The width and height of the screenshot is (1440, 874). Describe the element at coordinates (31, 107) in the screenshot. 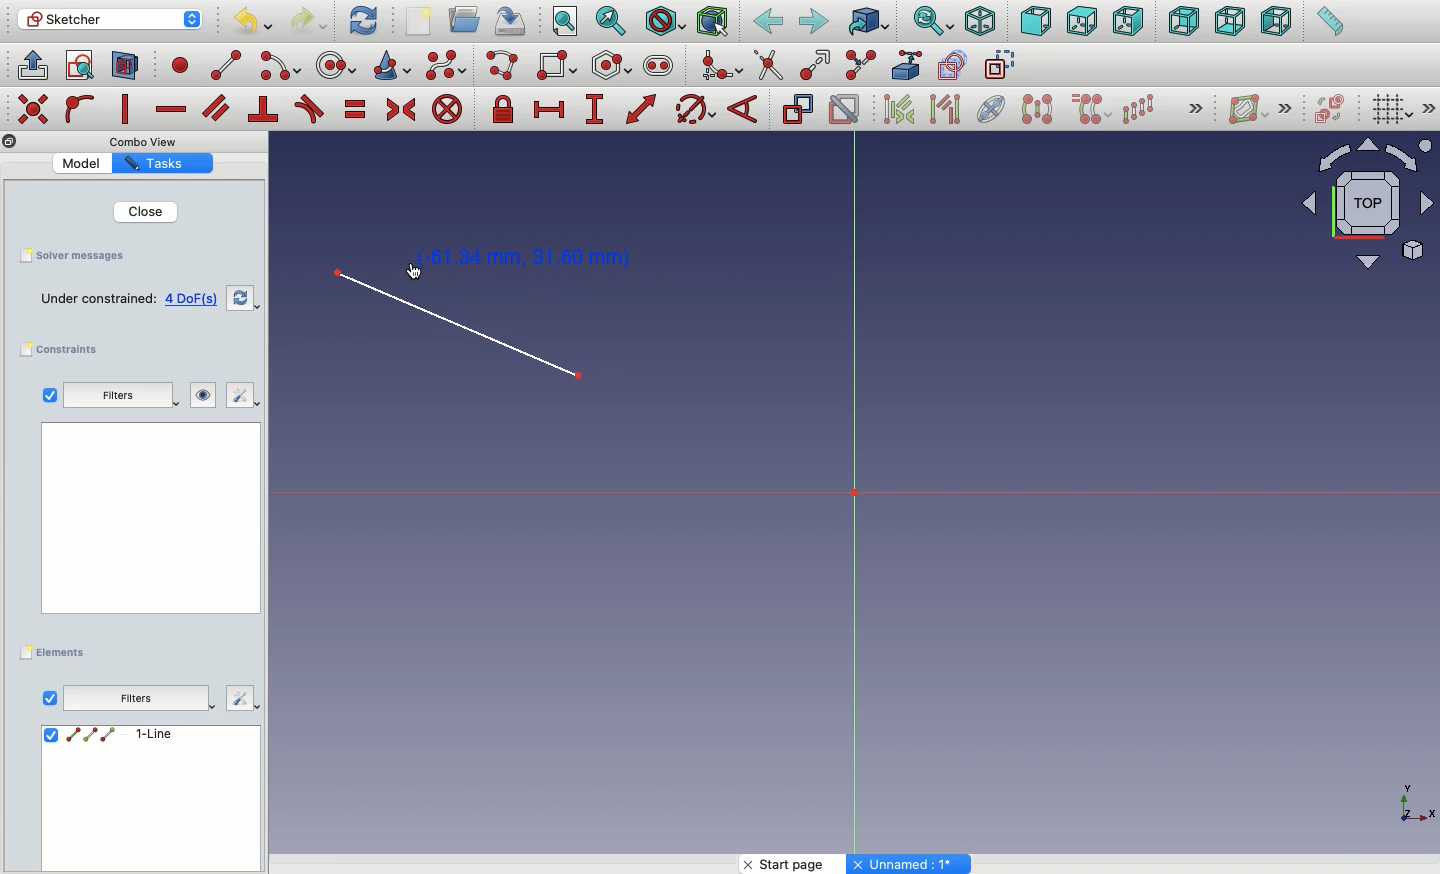

I see `` at that location.